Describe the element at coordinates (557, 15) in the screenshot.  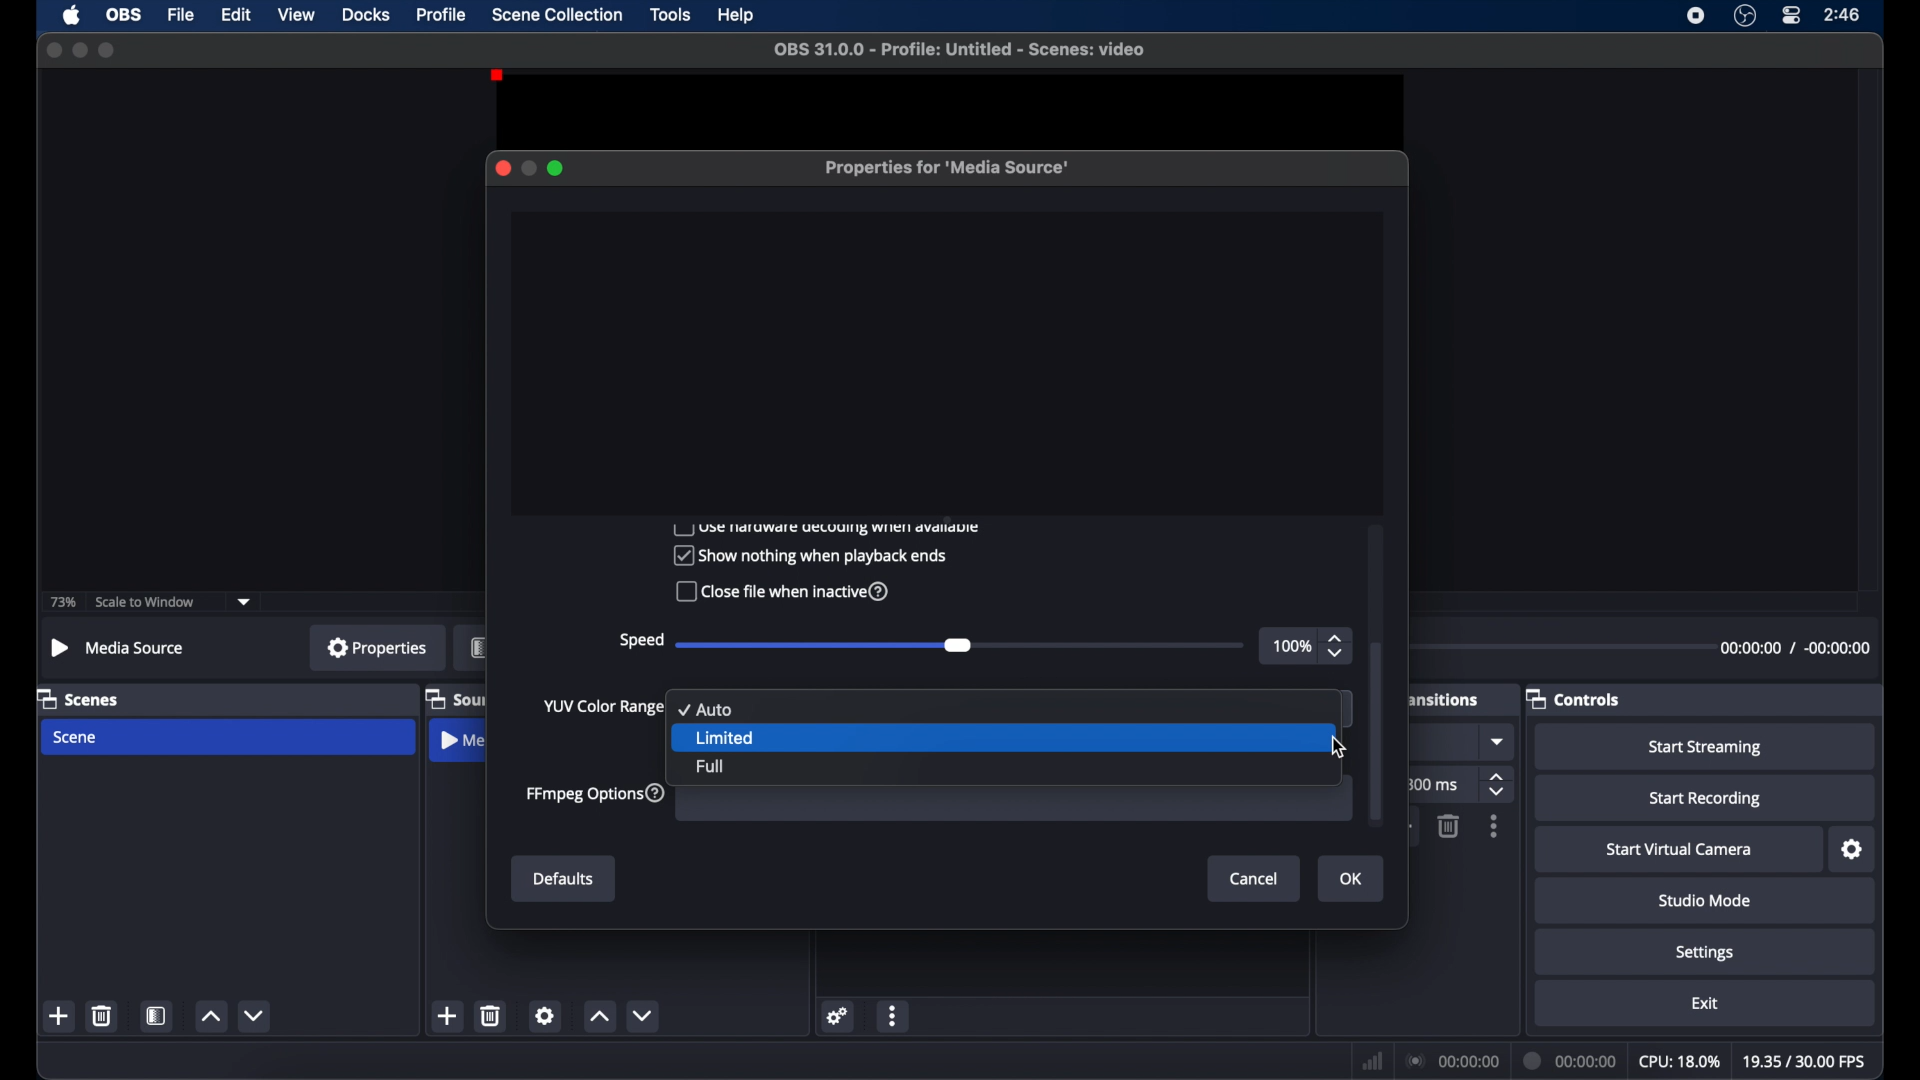
I see `scene collection` at that location.